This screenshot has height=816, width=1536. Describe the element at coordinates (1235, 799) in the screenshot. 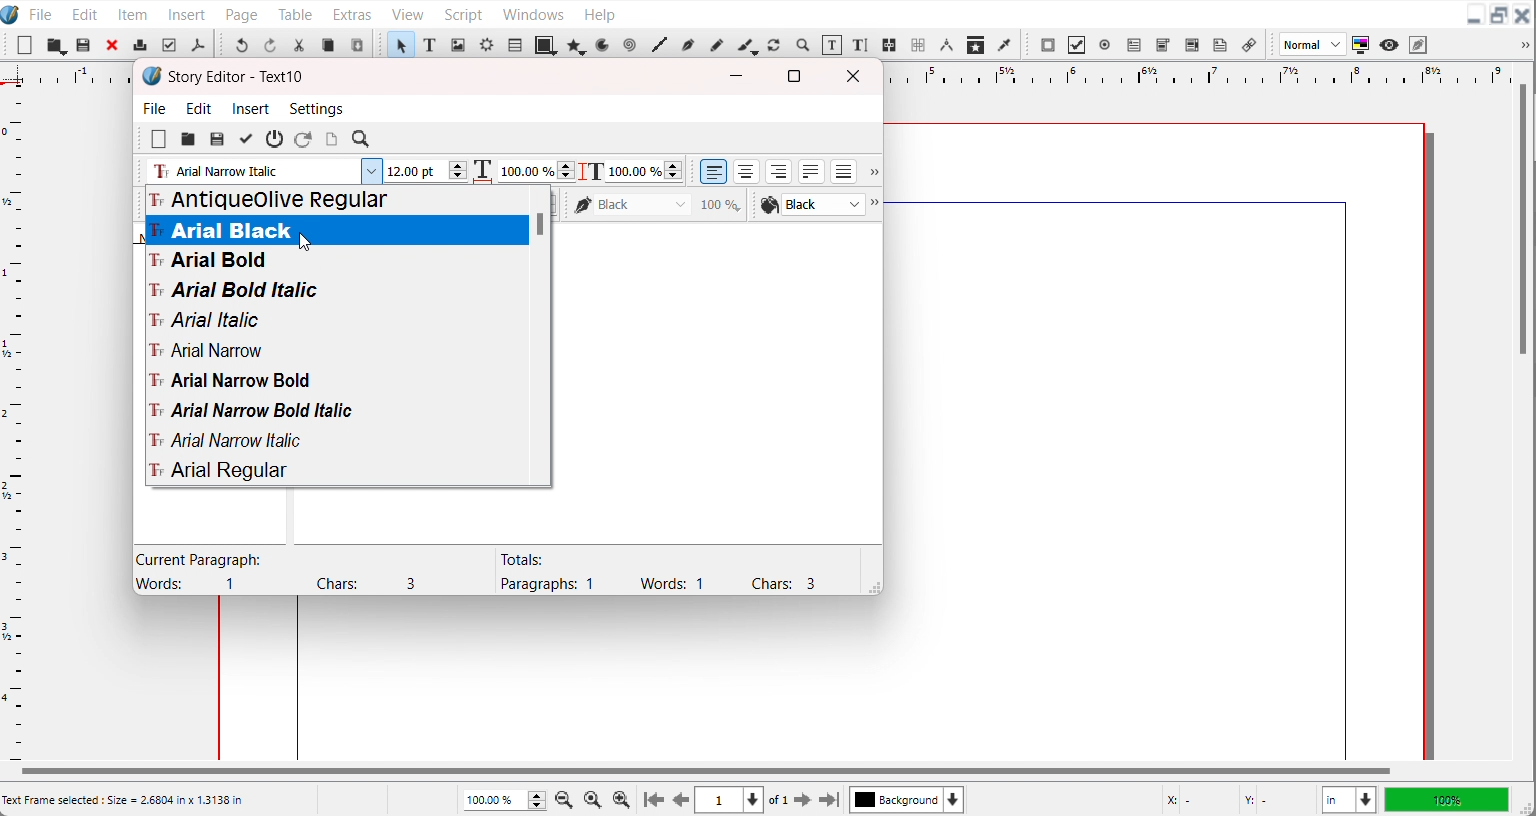

I see `X,Y Co-ordinate` at that location.